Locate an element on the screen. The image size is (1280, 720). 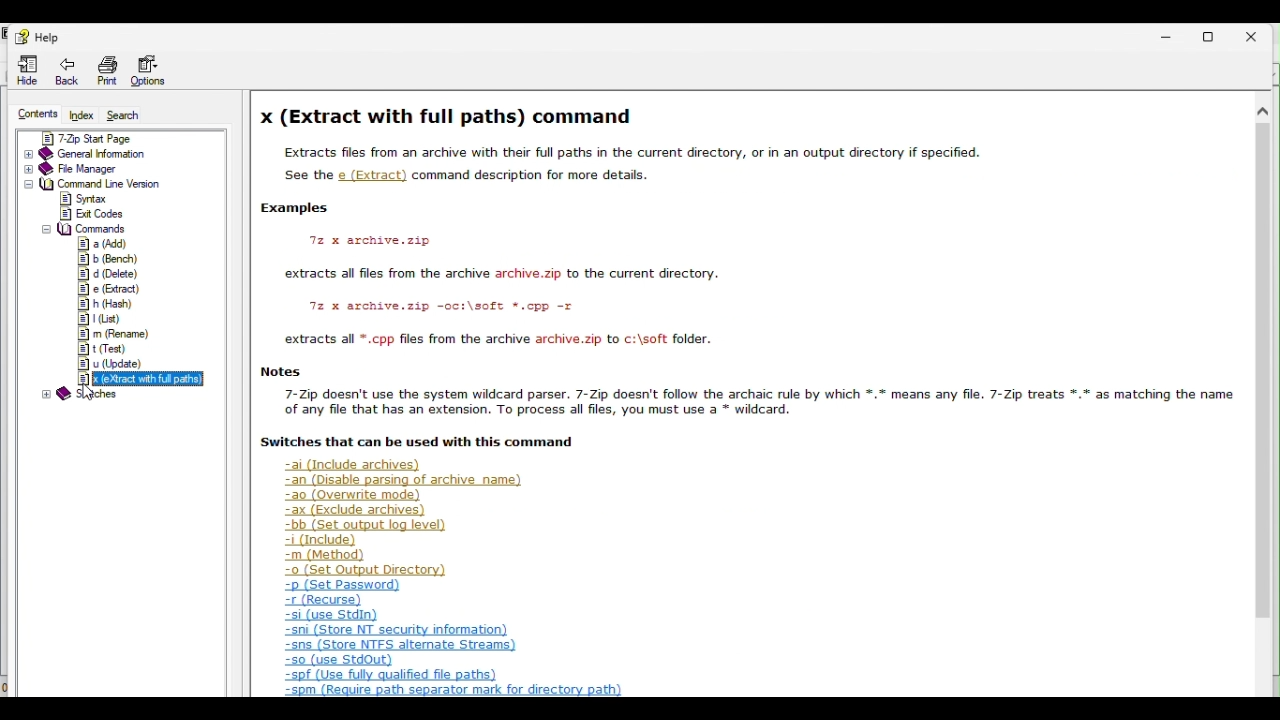
Exit codes is located at coordinates (102, 214).